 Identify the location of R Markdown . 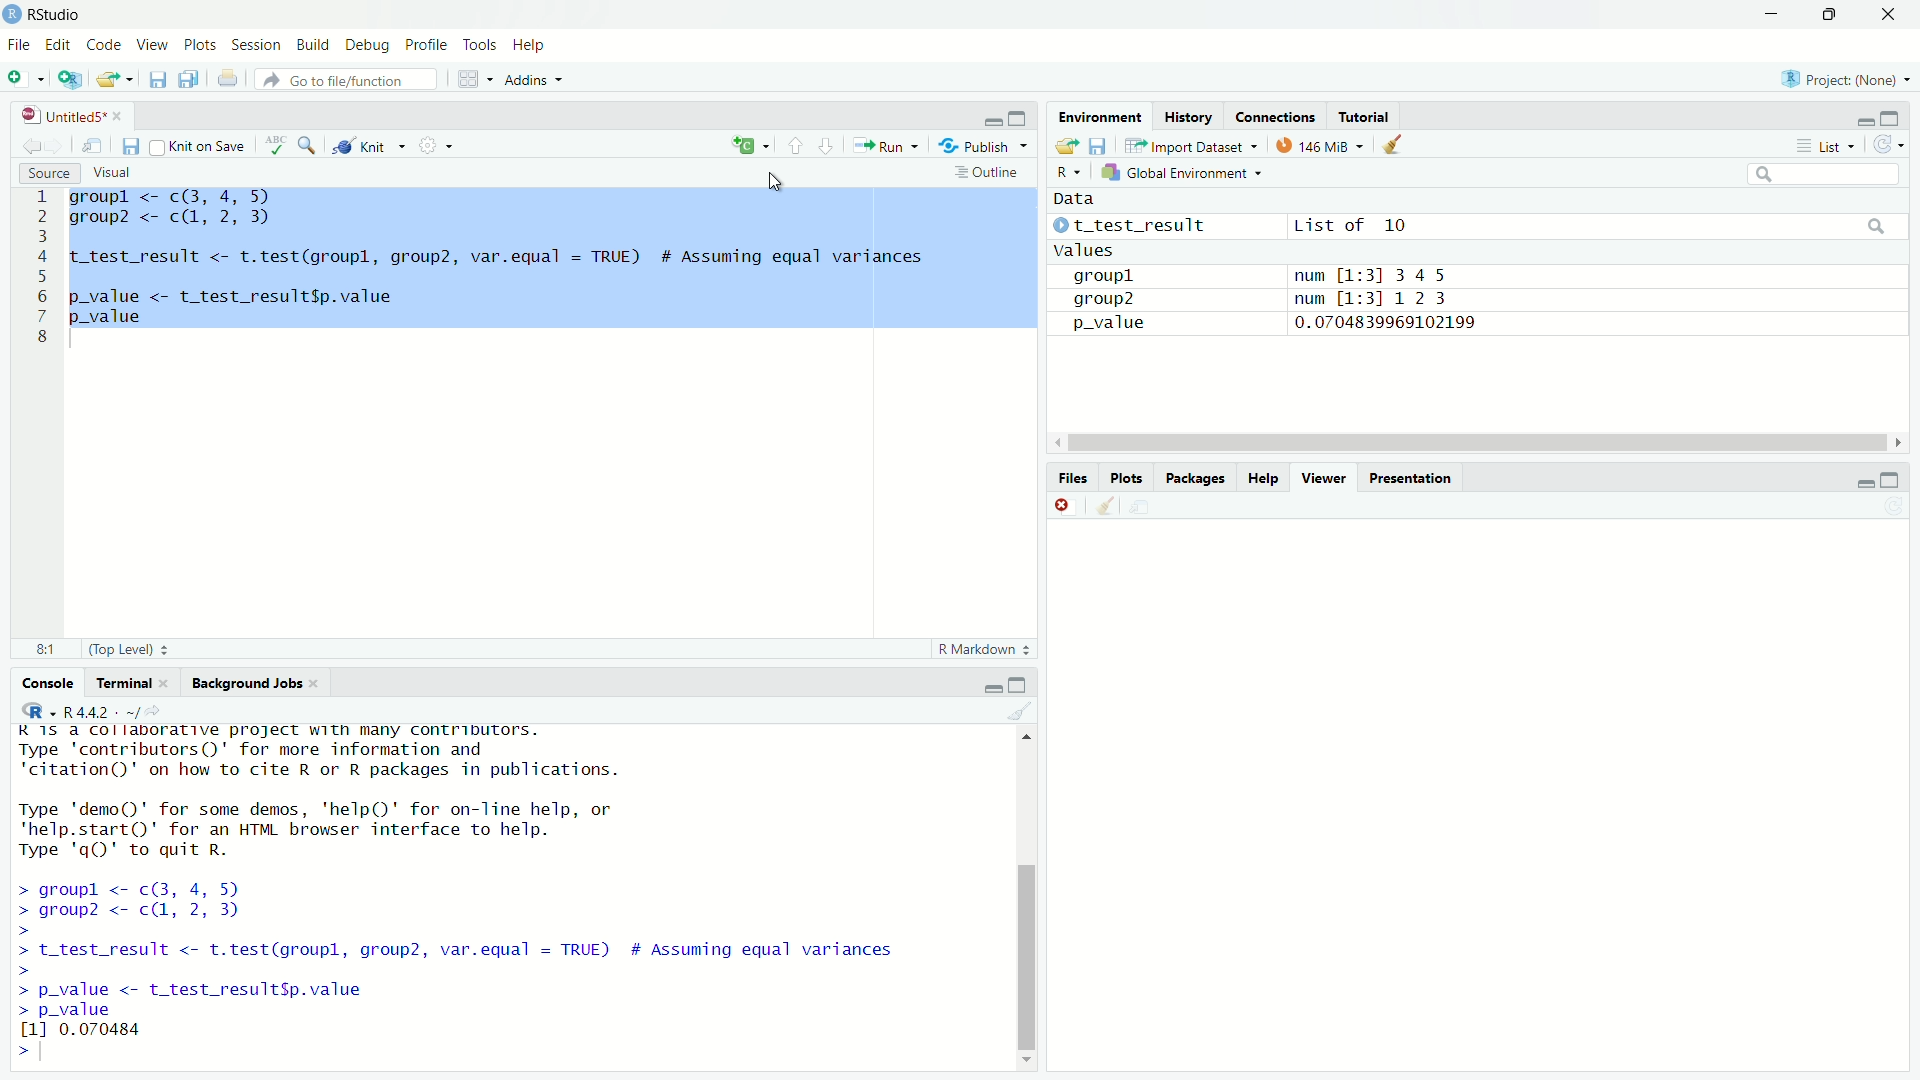
(983, 650).